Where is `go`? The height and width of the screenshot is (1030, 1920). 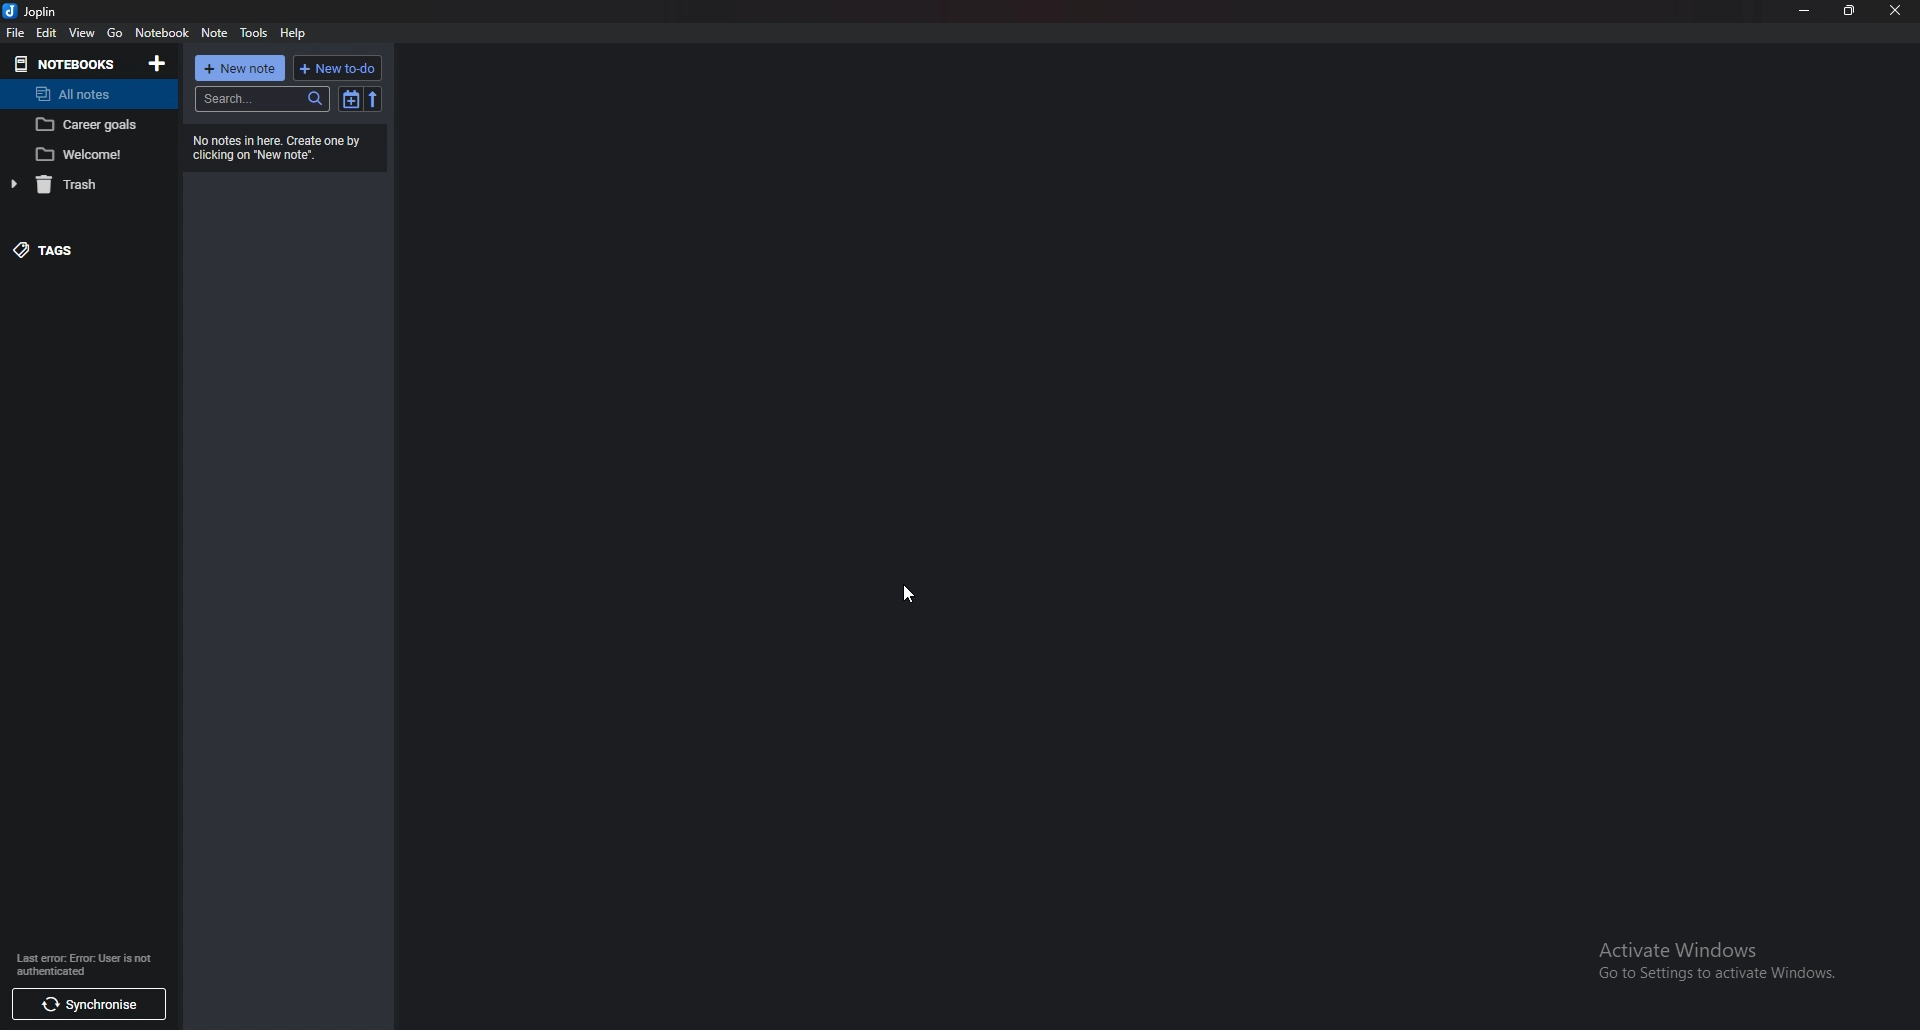 go is located at coordinates (115, 34).